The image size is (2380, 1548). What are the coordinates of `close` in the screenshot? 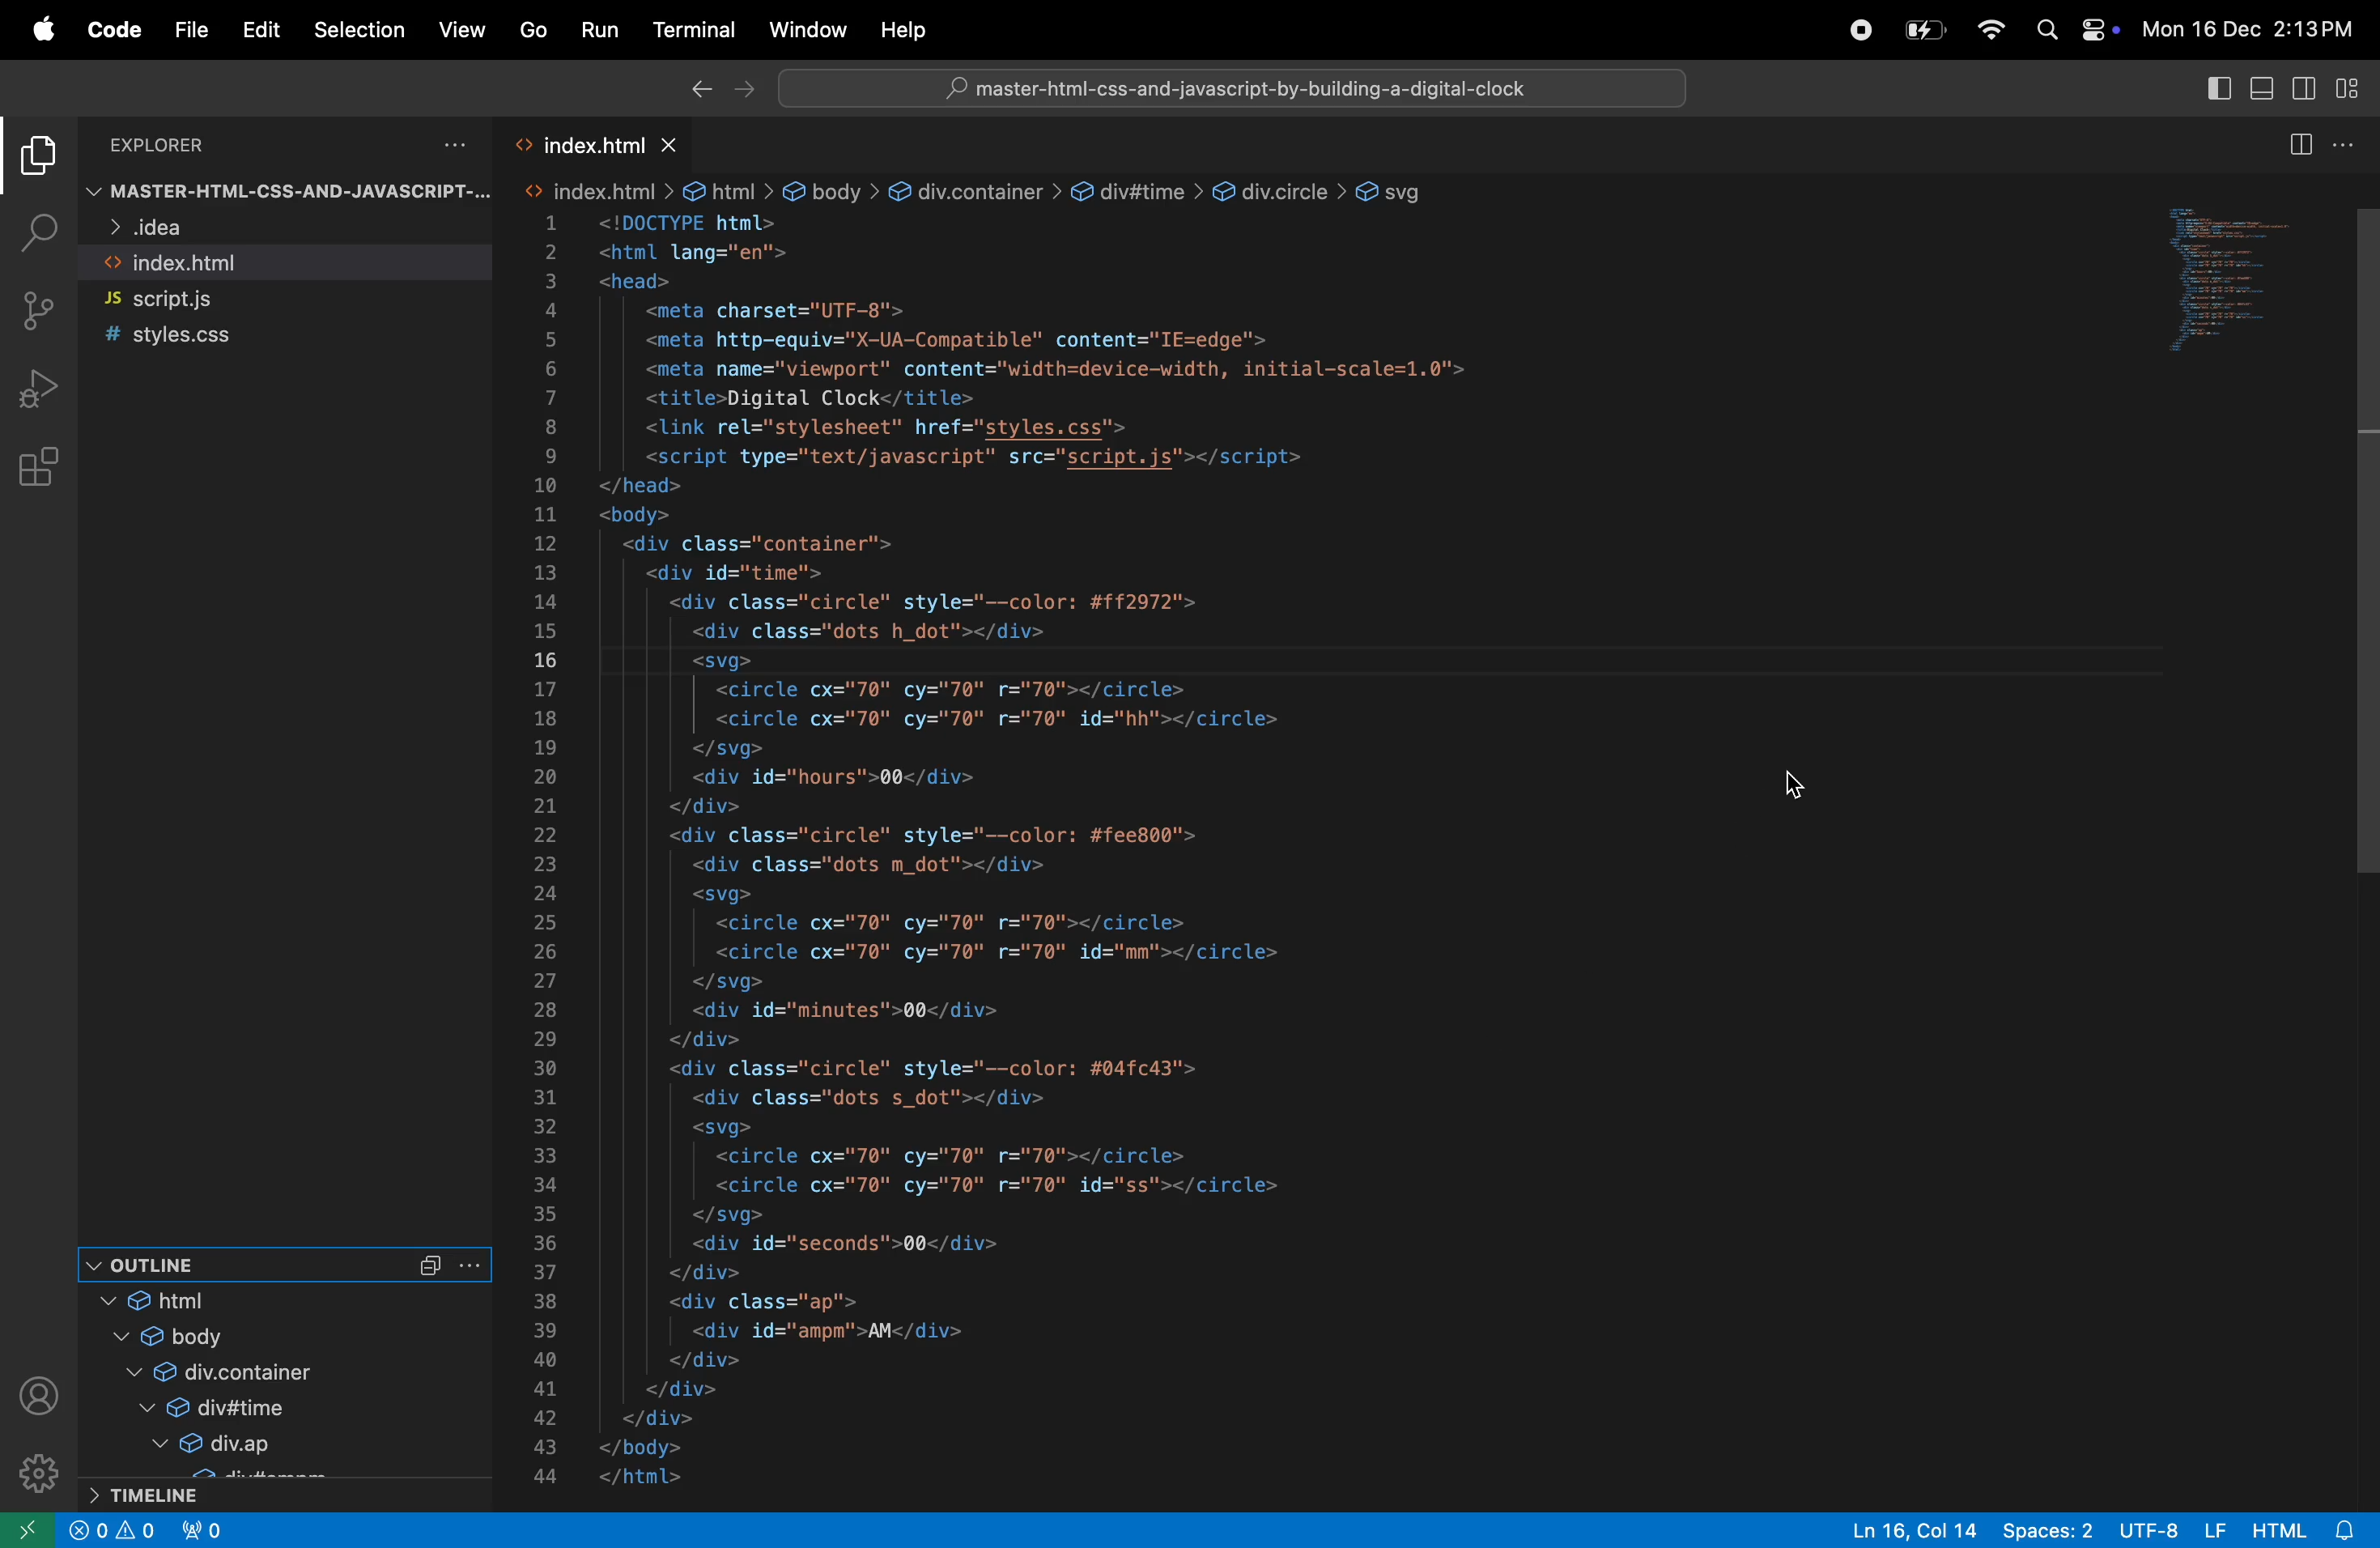 It's located at (673, 146).